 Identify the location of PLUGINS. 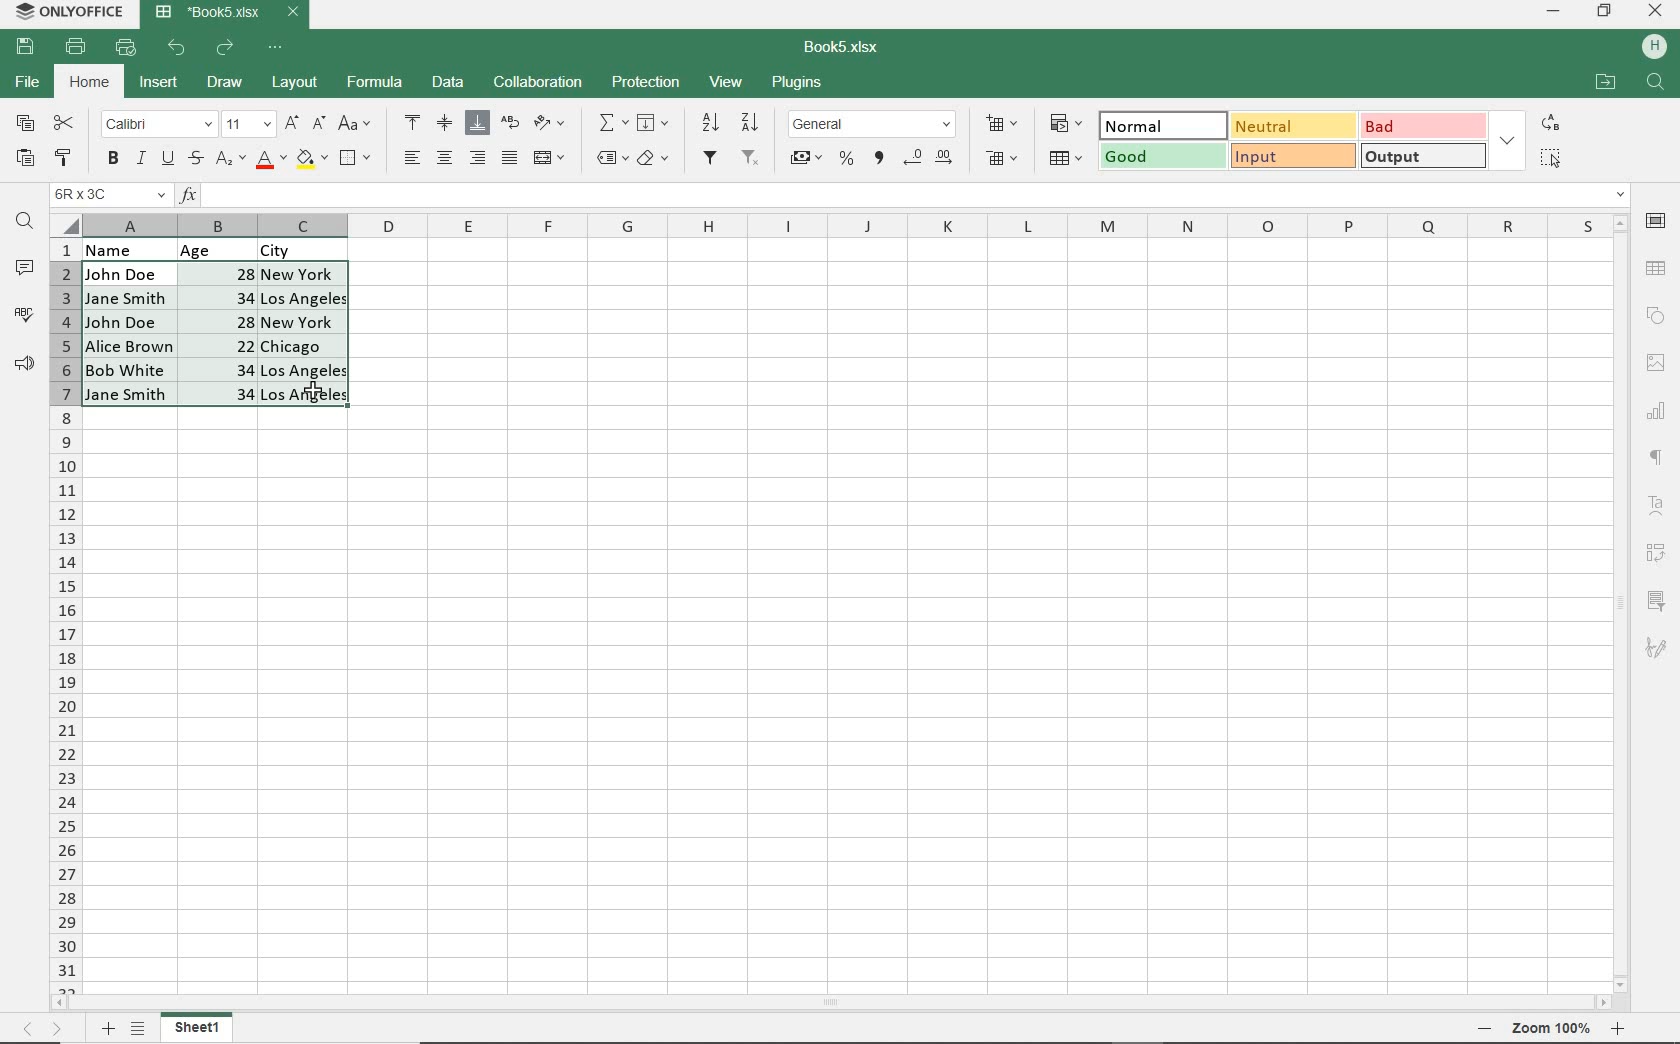
(798, 84).